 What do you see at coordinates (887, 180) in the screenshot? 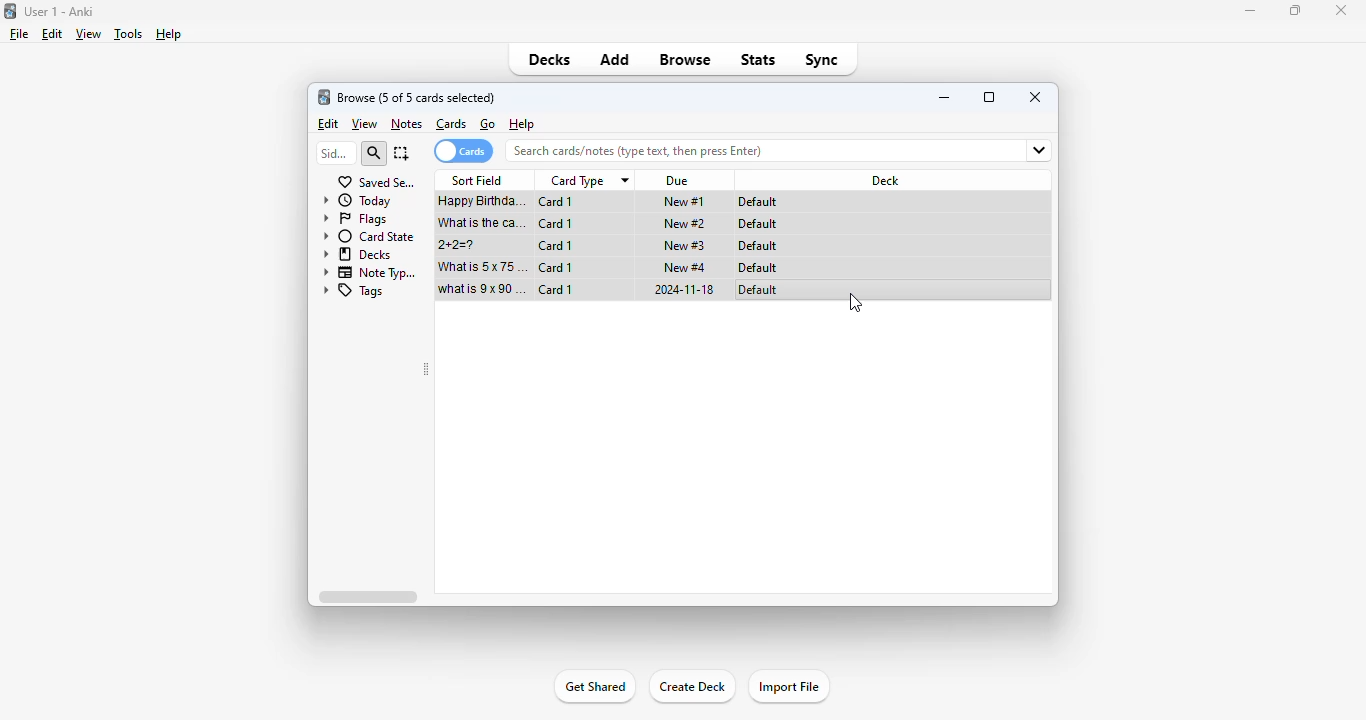
I see `deck` at bounding box center [887, 180].